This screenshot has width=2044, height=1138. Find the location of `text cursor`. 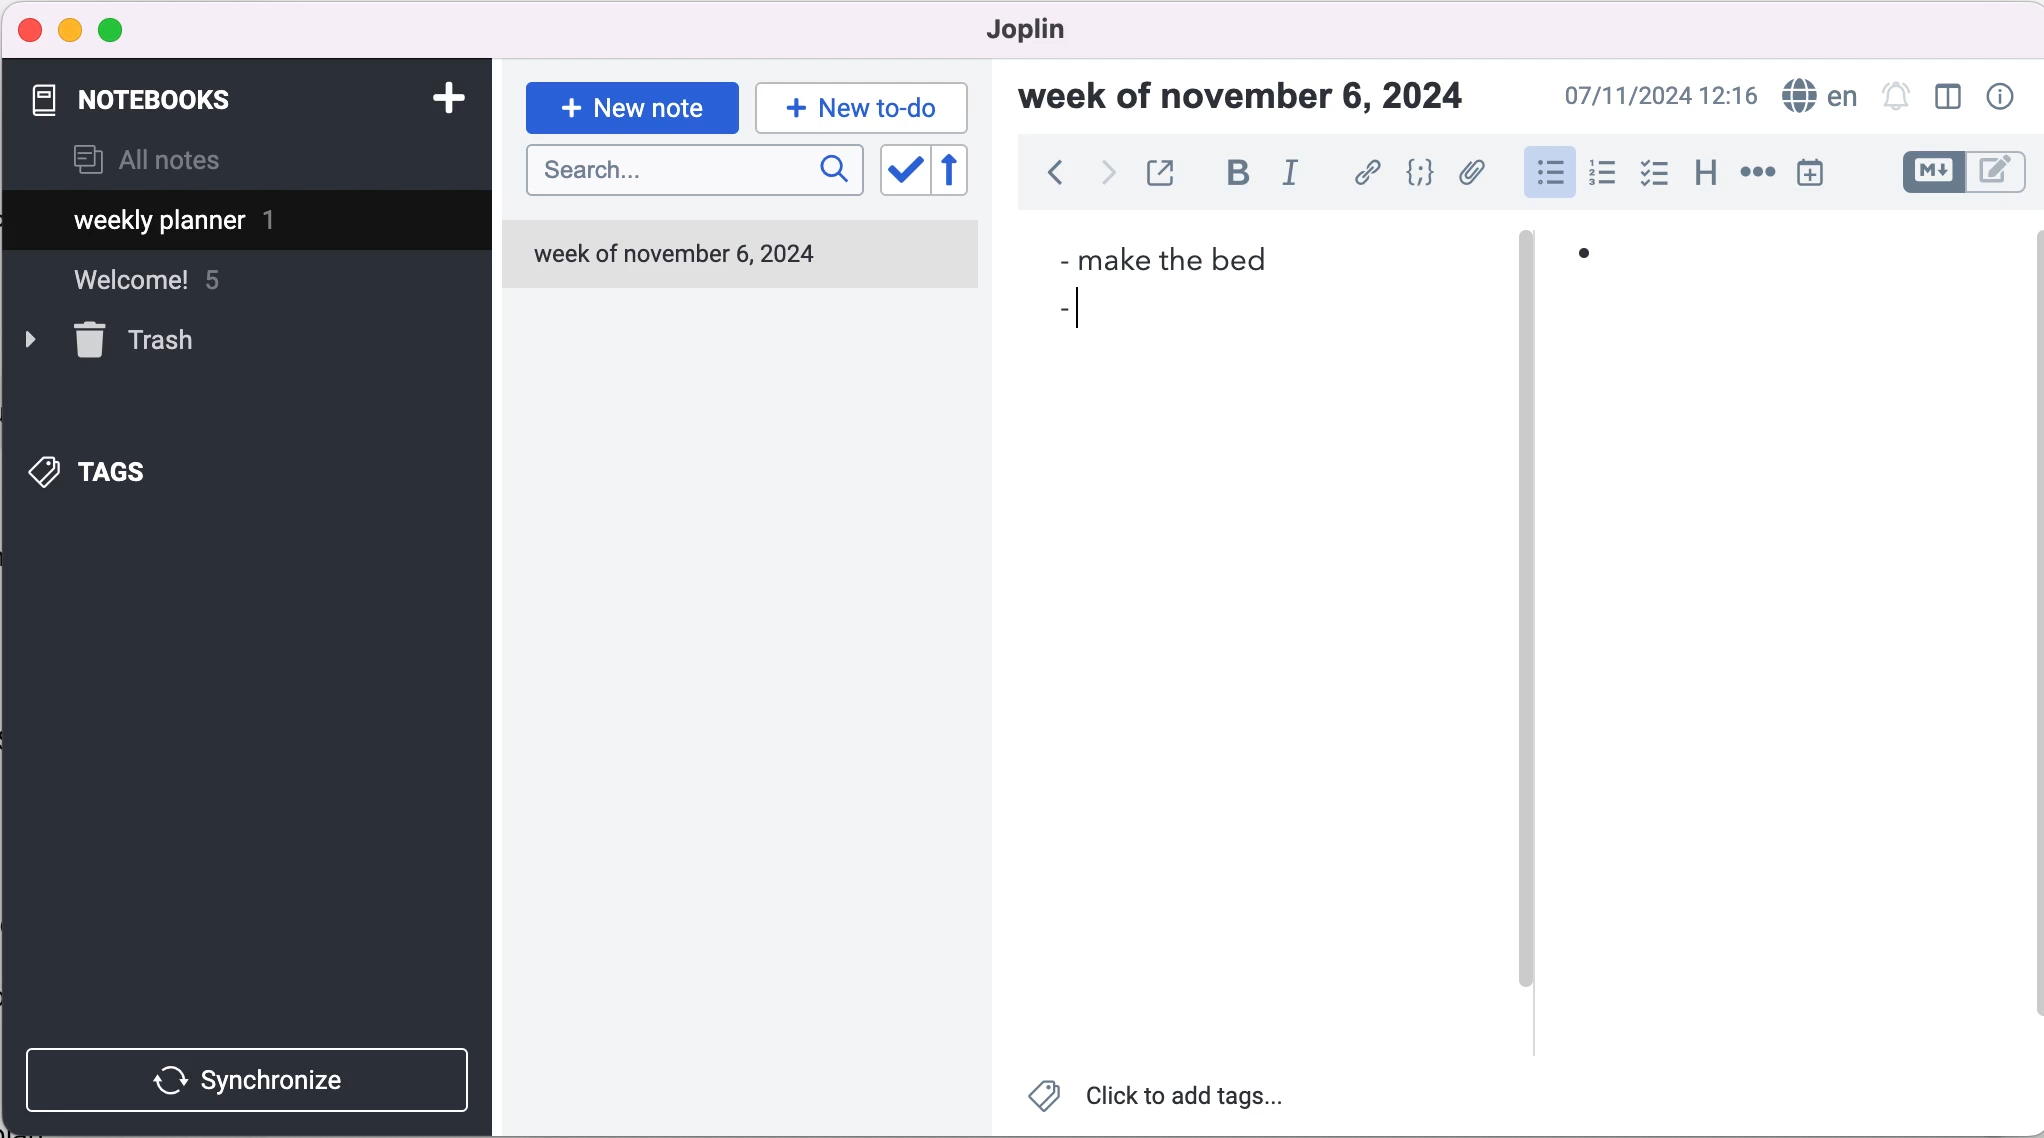

text cursor is located at coordinates (1086, 311).